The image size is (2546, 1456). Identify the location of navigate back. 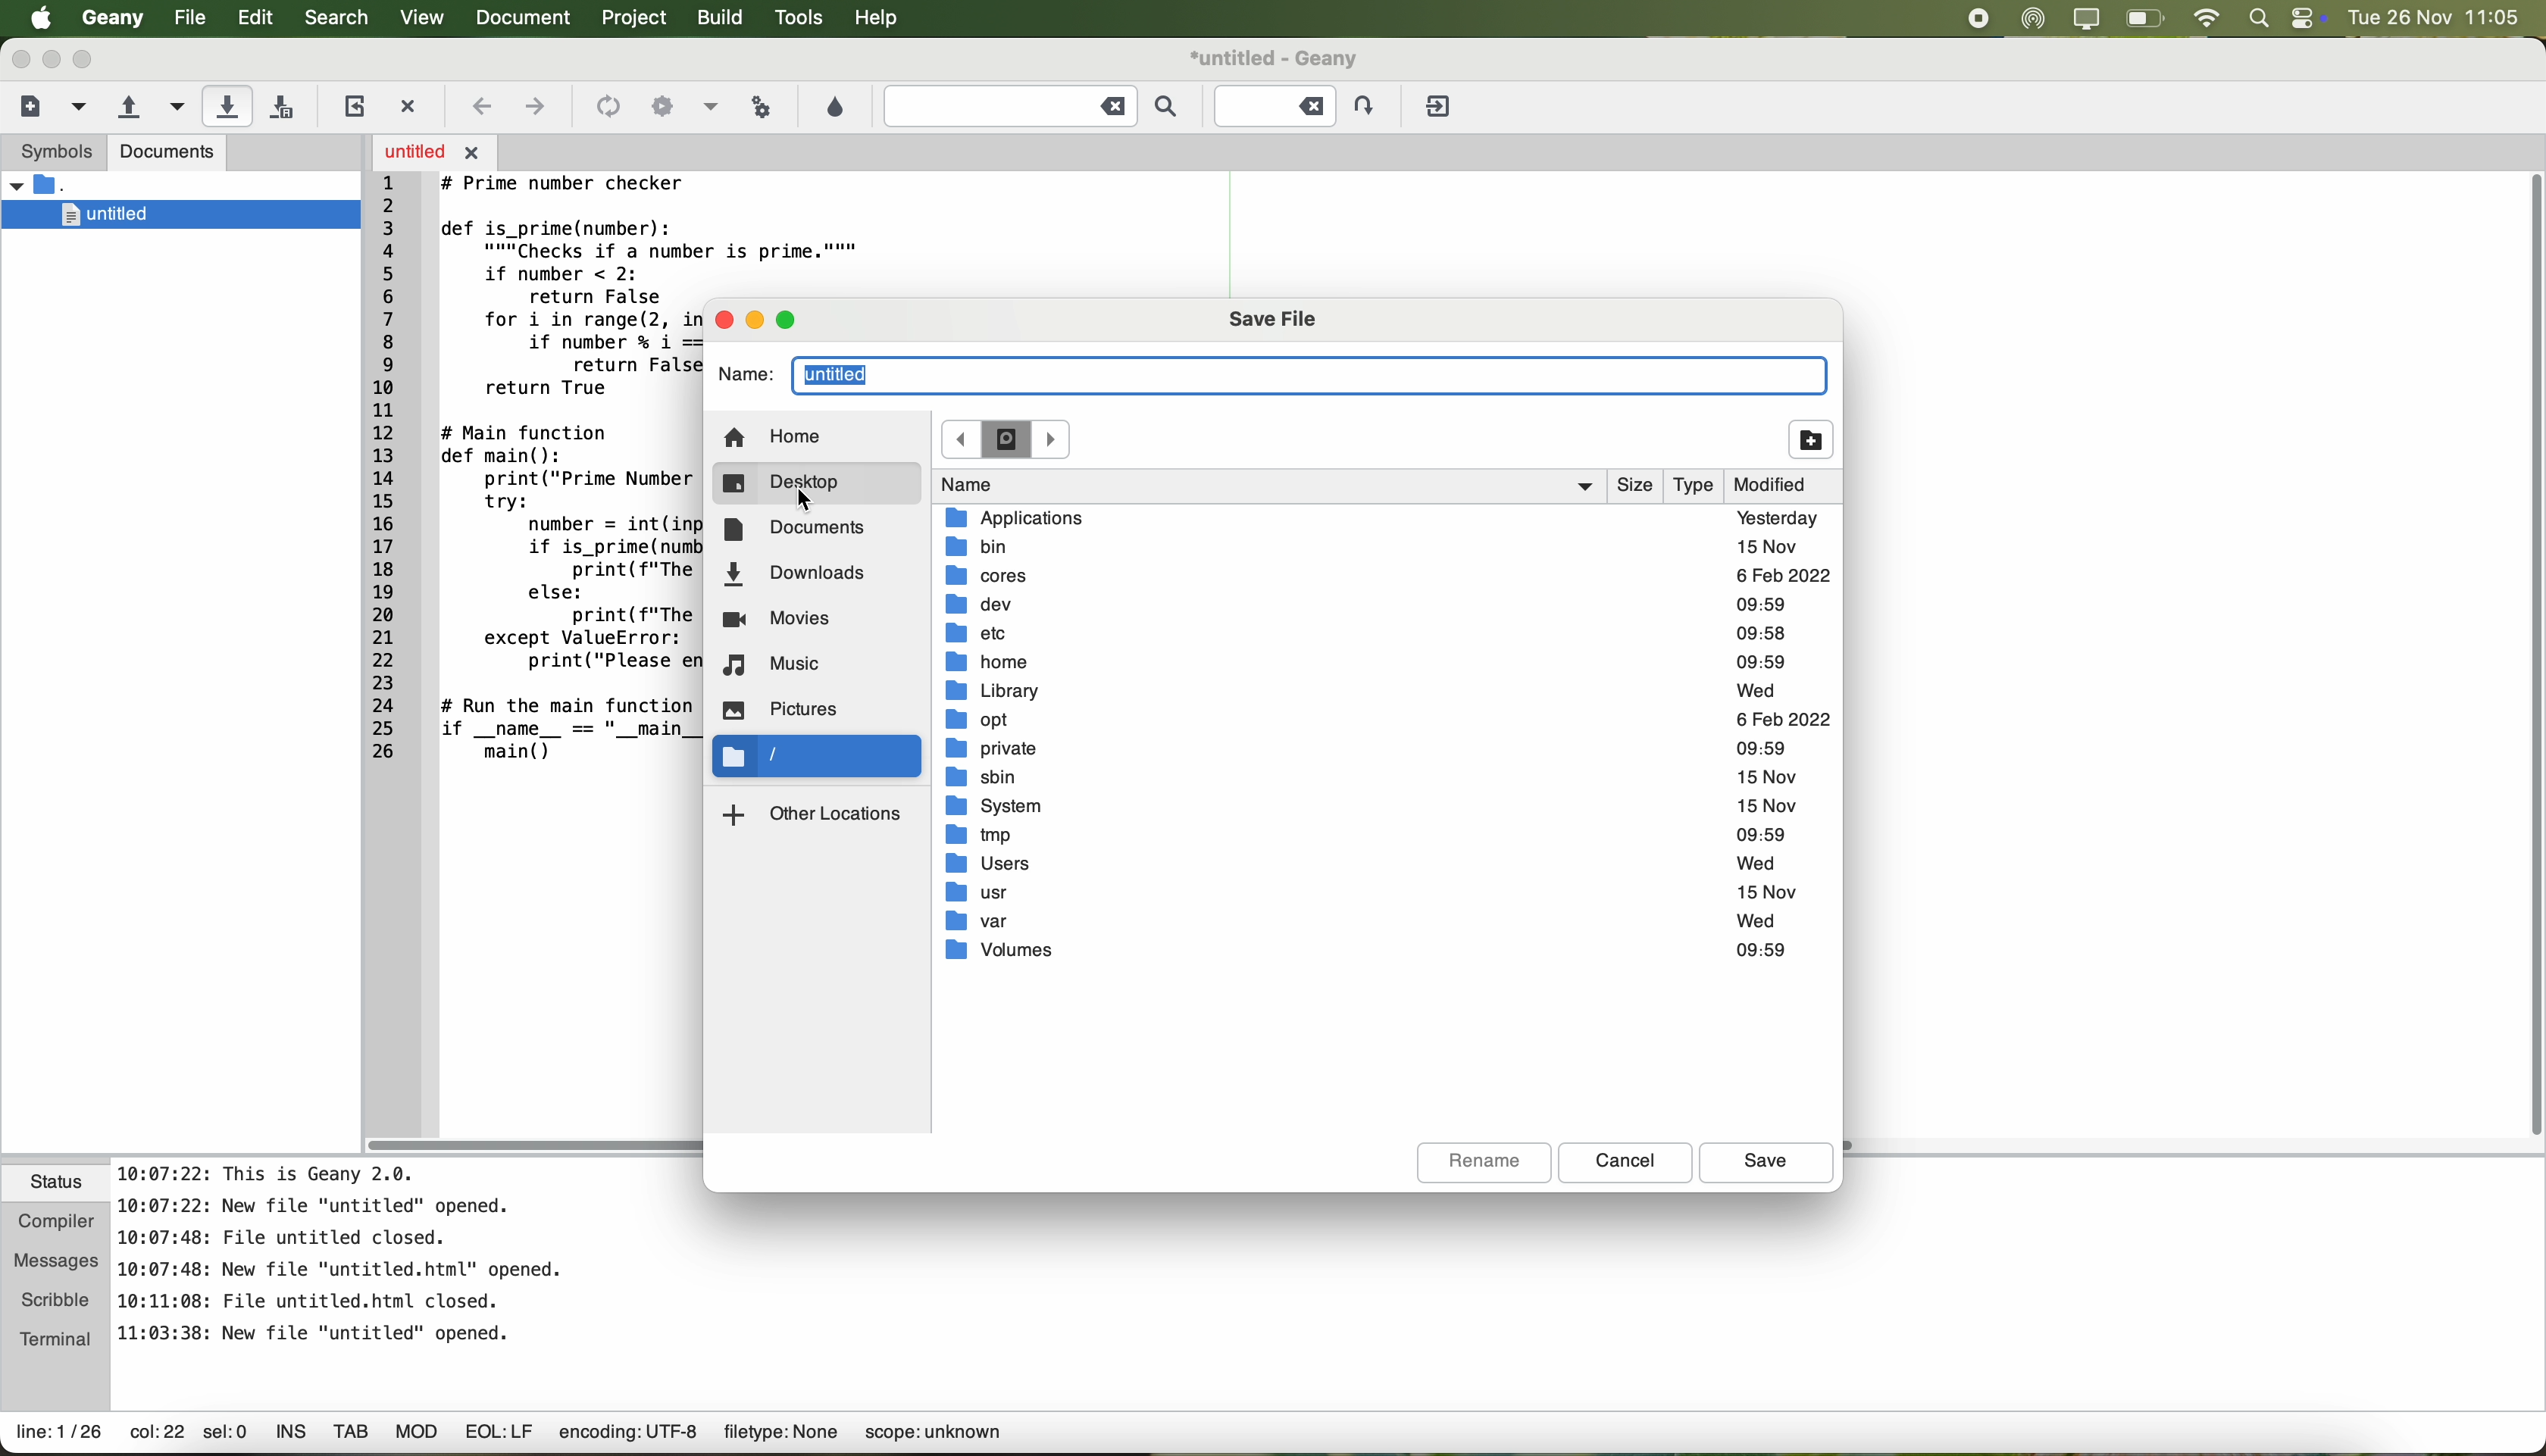
(482, 106).